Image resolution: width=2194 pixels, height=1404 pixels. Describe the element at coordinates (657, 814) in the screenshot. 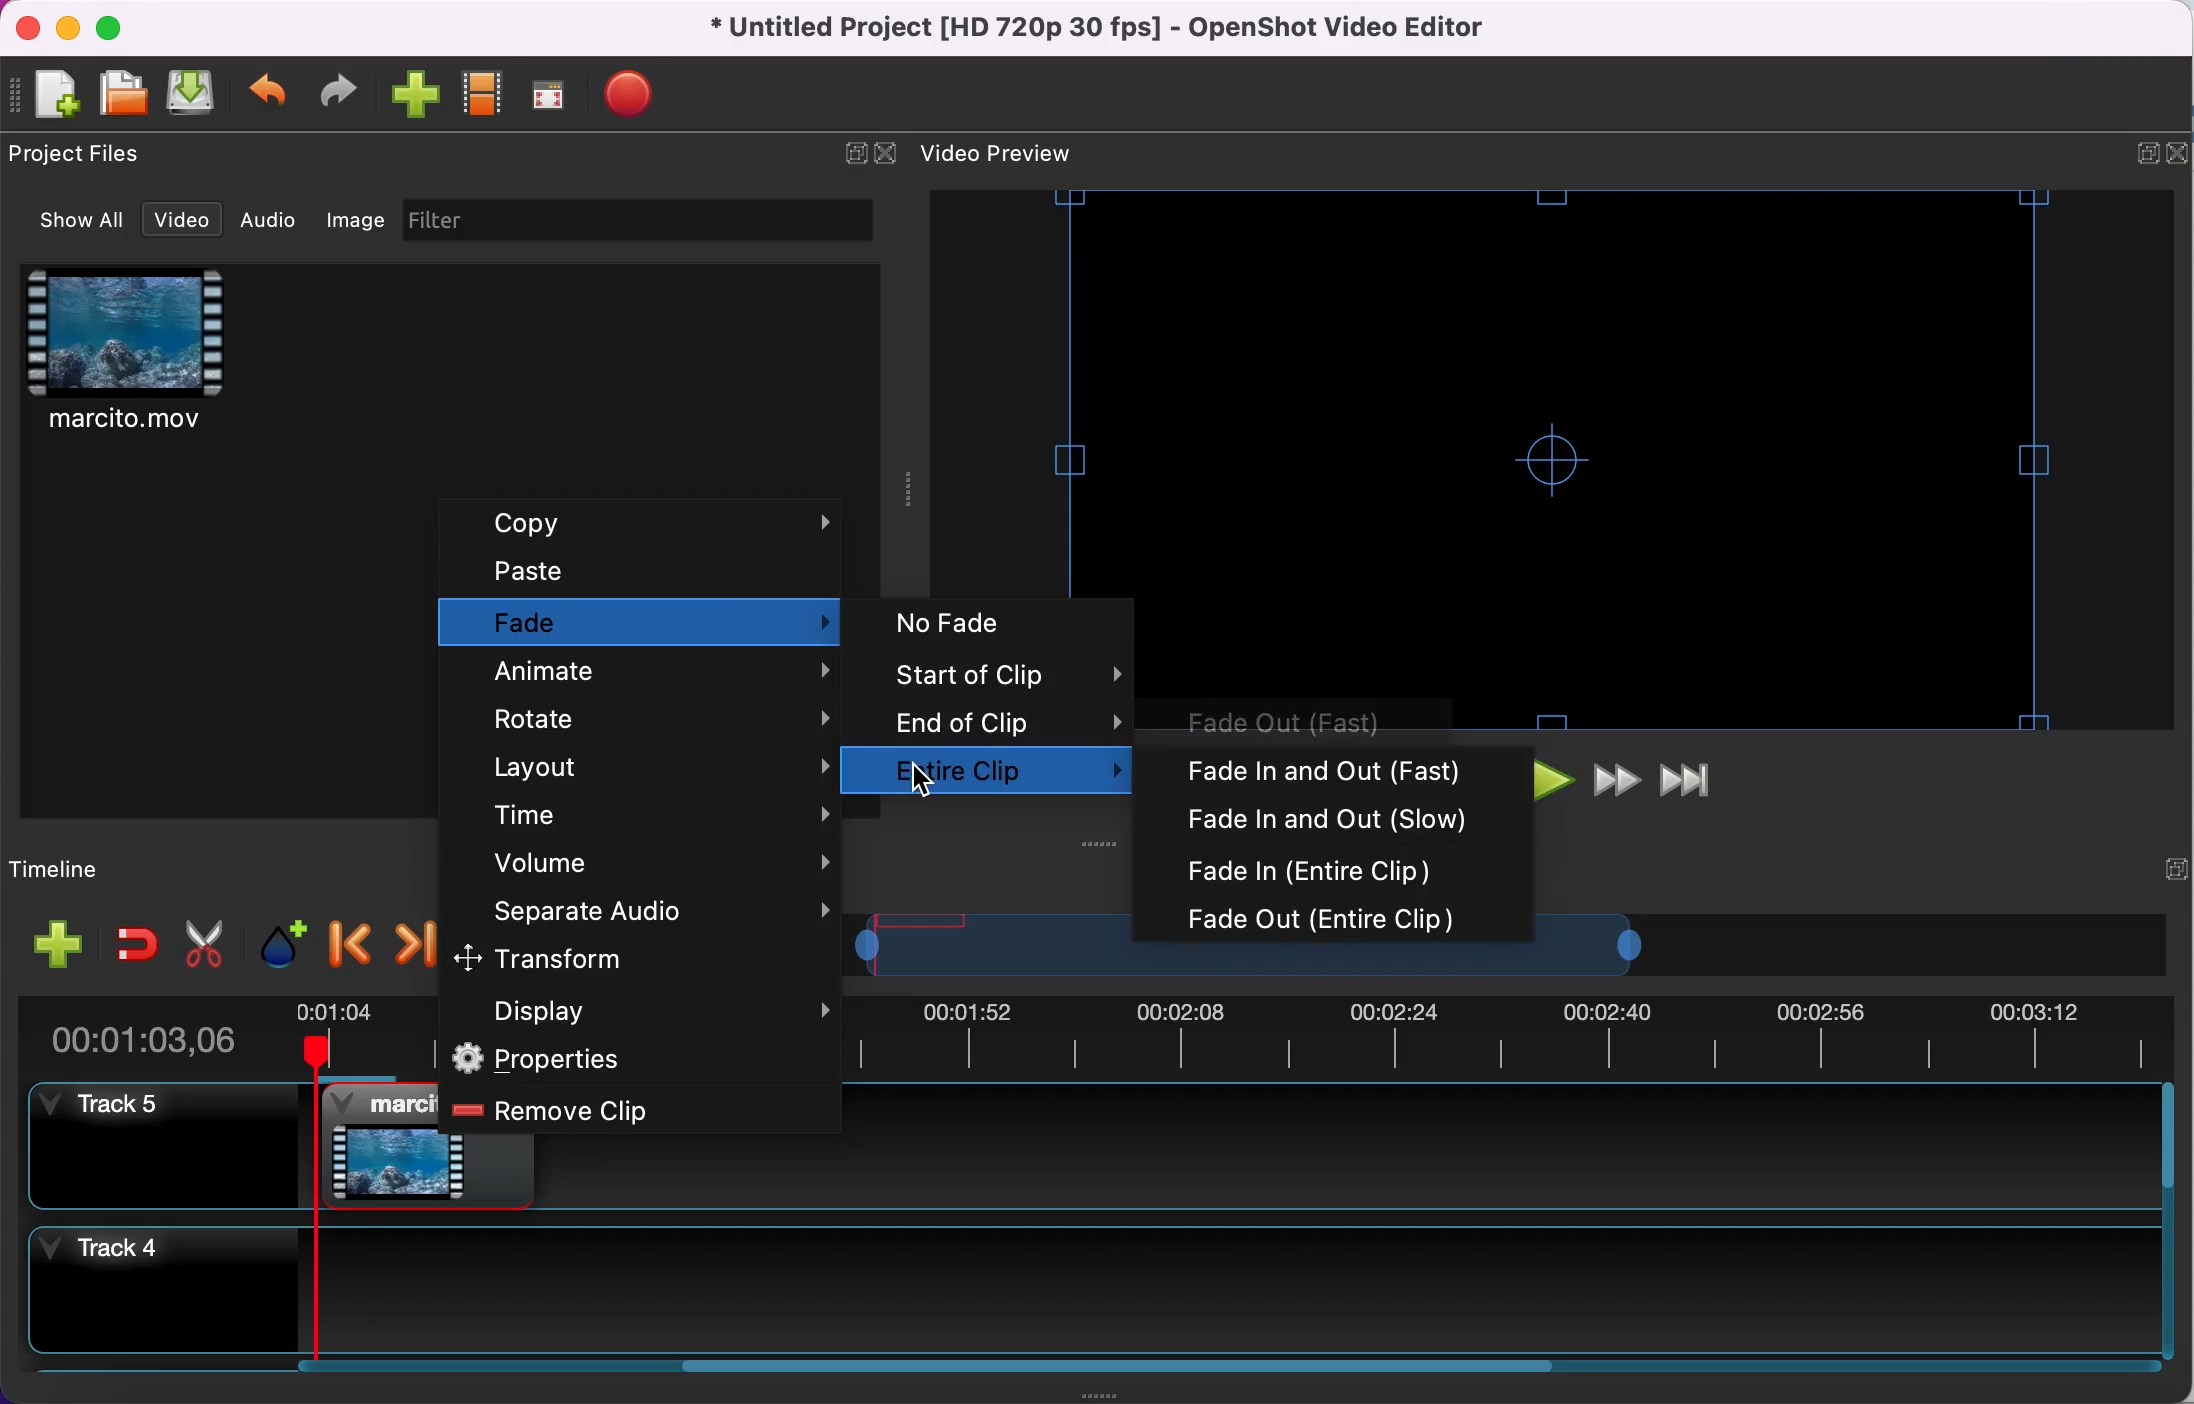

I see `time` at that location.